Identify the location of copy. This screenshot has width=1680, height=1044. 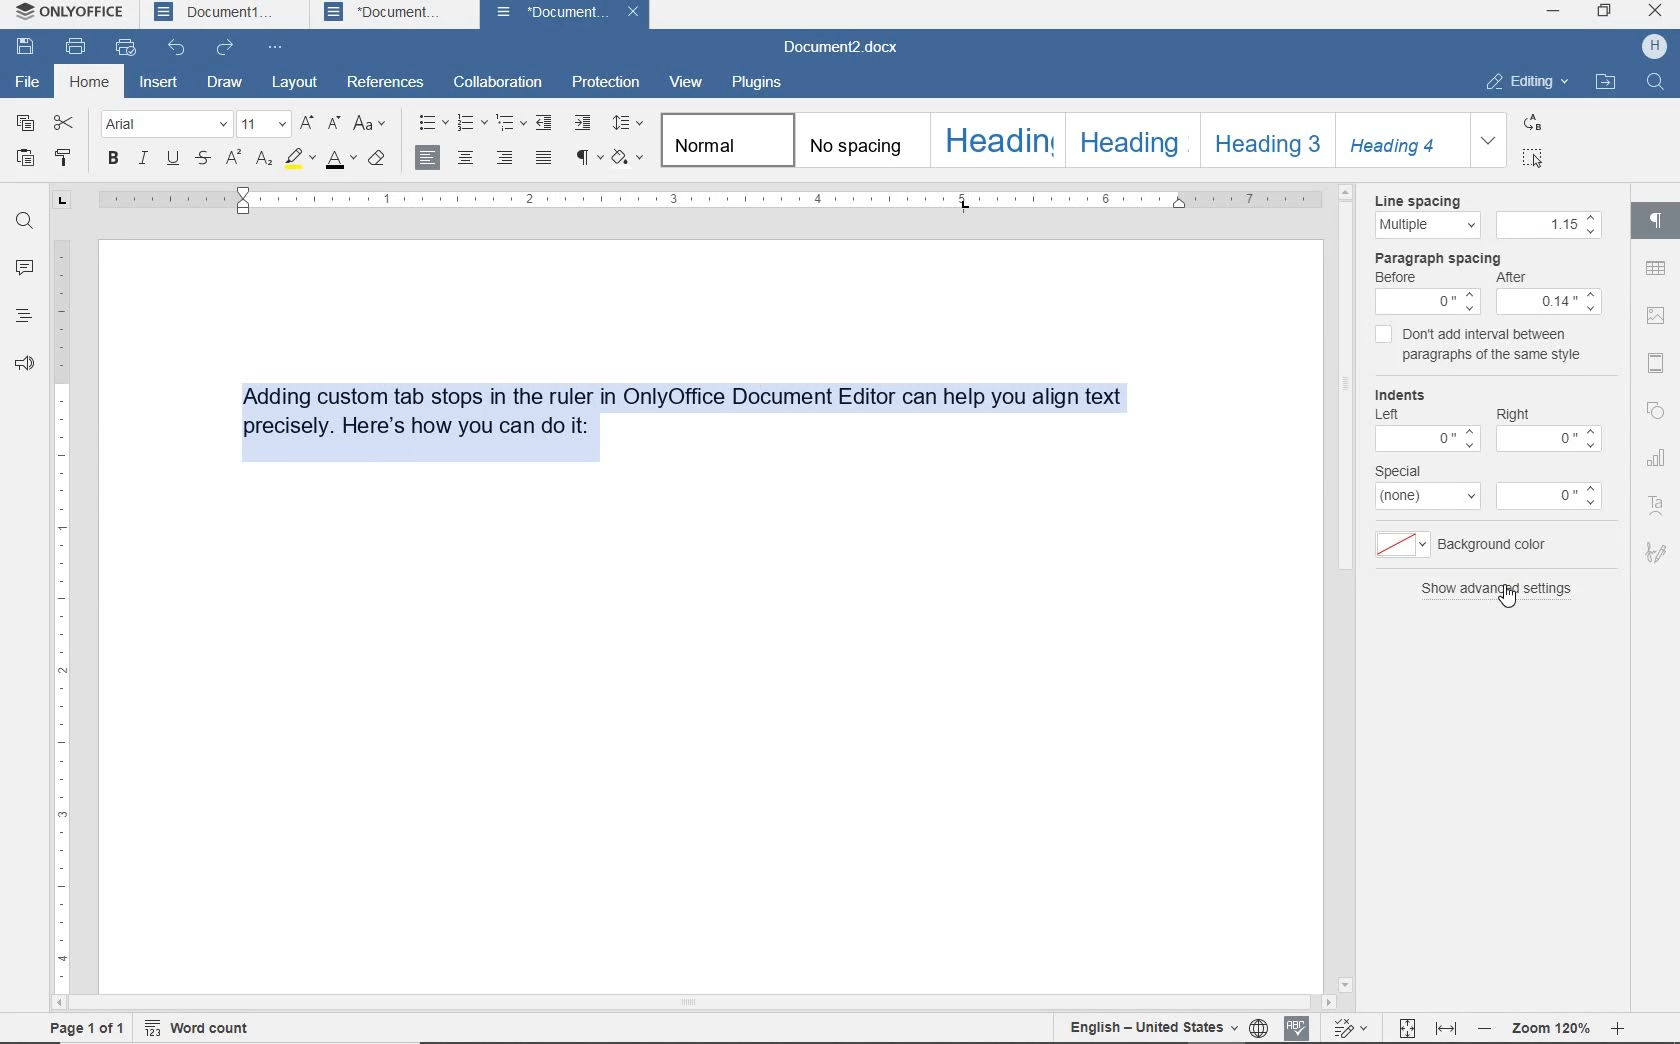
(26, 122).